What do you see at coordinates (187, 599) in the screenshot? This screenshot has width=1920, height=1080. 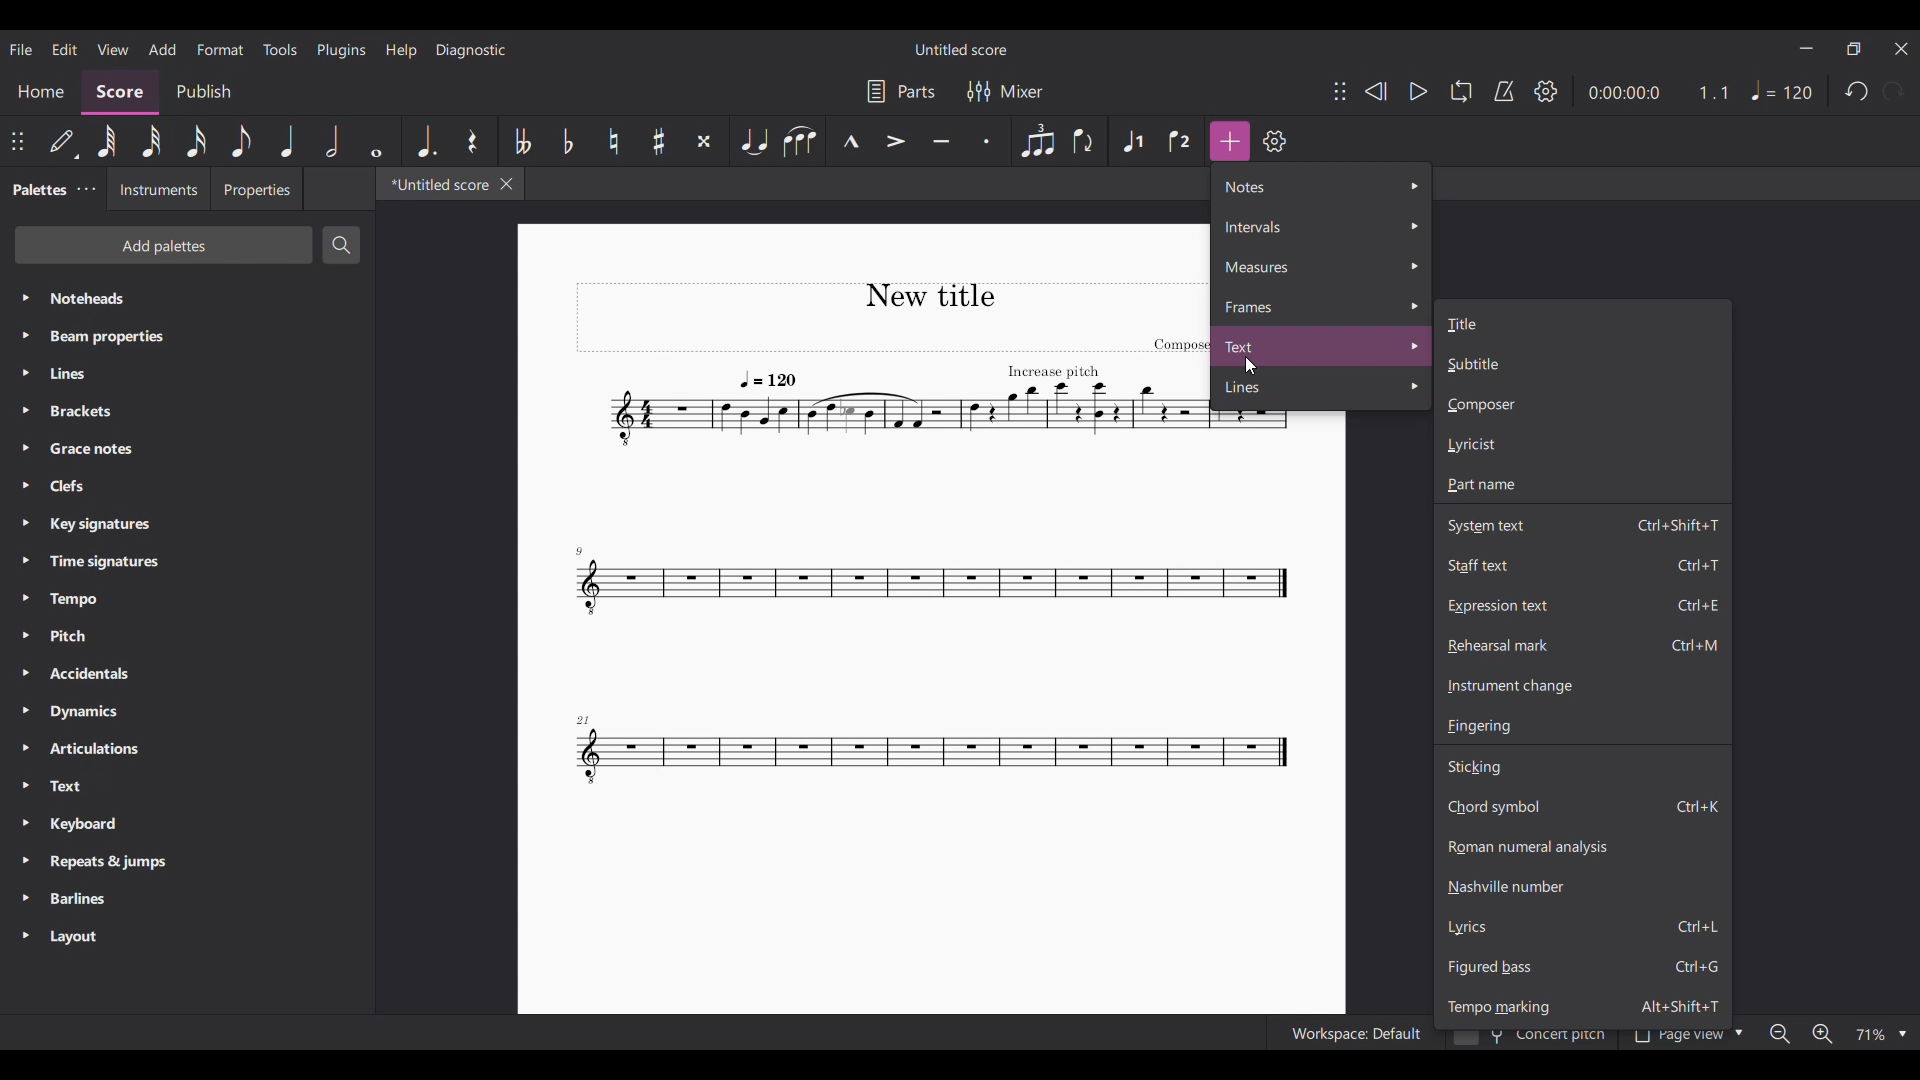 I see `Tempo` at bounding box center [187, 599].